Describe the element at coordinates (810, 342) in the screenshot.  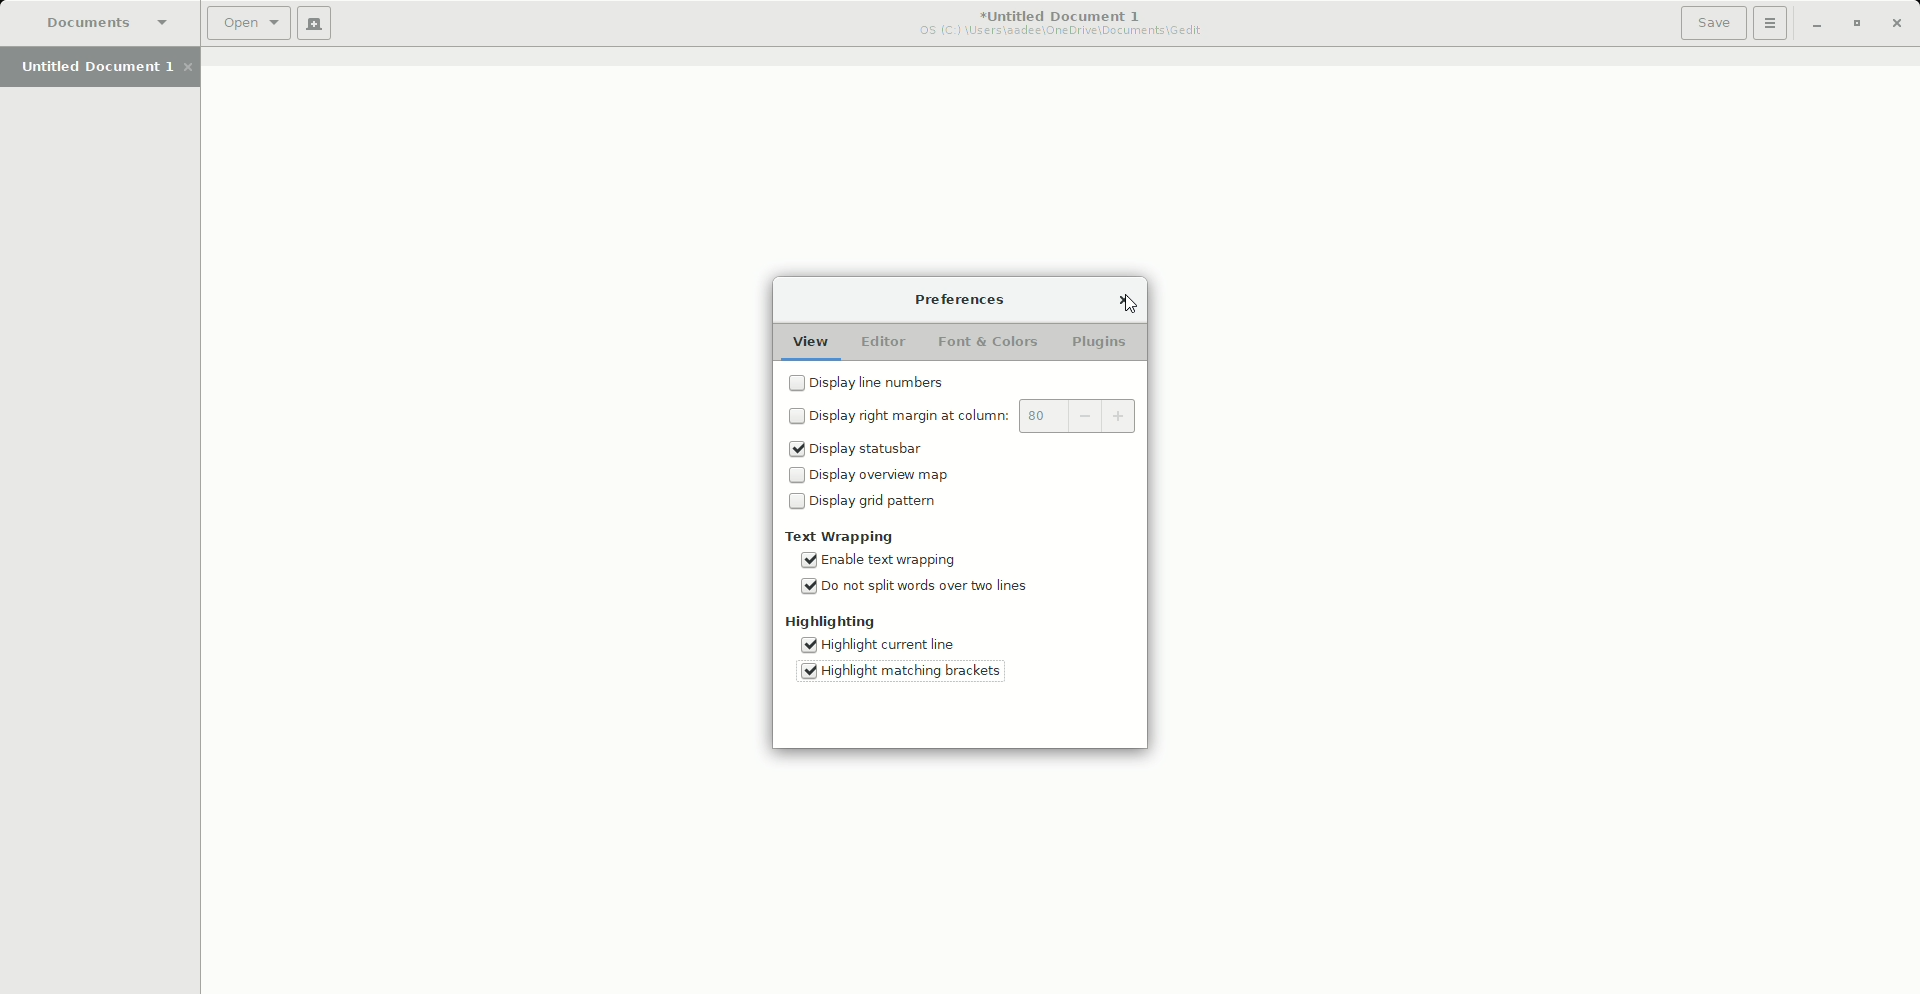
I see `View` at that location.